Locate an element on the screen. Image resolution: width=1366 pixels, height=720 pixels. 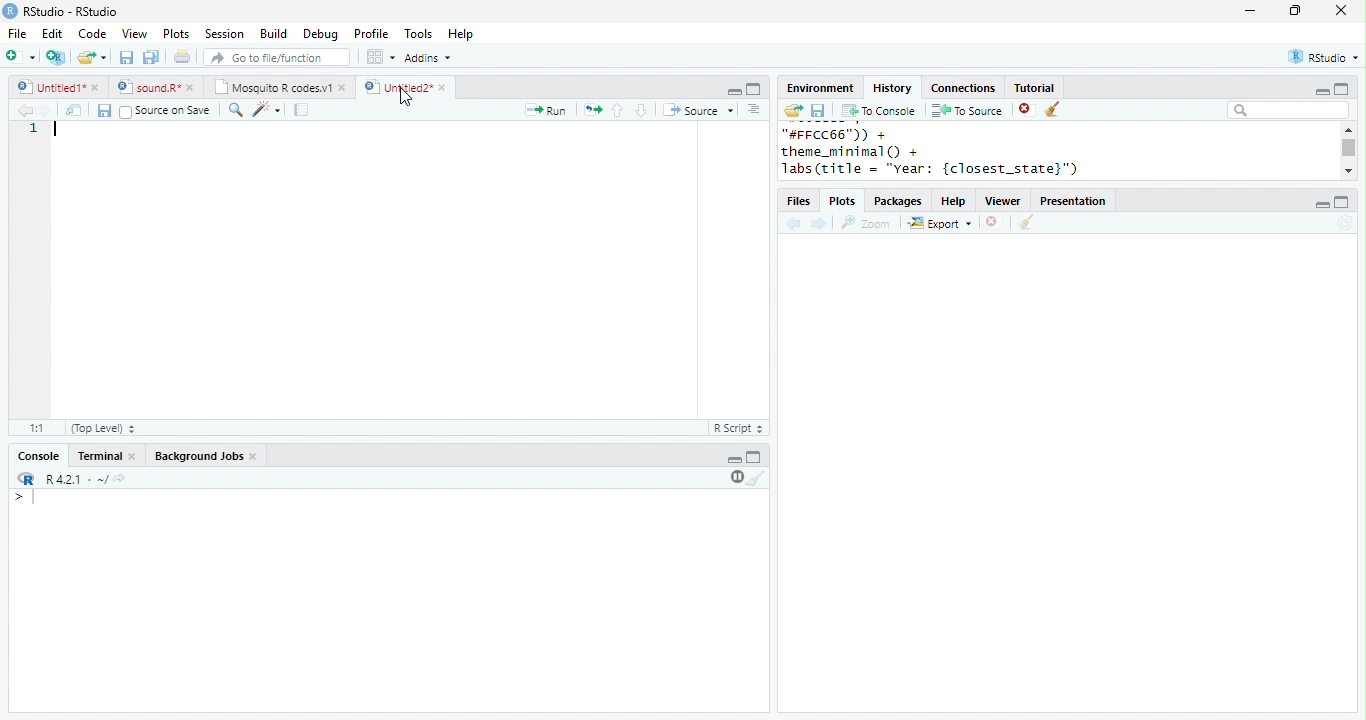
1 is located at coordinates (34, 129).